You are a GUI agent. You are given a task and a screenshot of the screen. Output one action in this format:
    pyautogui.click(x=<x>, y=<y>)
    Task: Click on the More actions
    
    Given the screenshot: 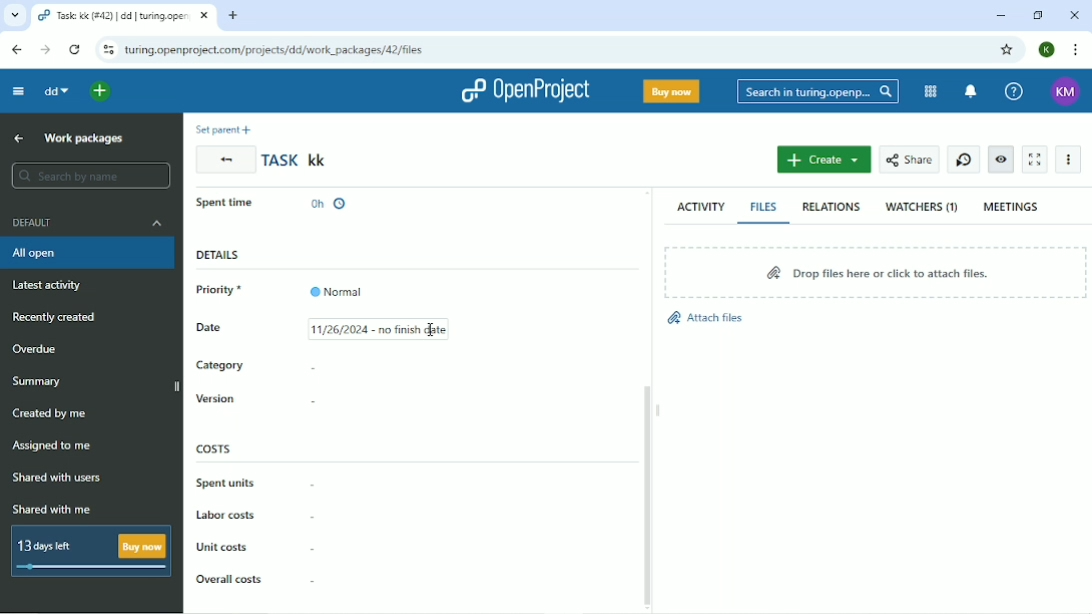 What is the action you would take?
    pyautogui.click(x=1067, y=159)
    